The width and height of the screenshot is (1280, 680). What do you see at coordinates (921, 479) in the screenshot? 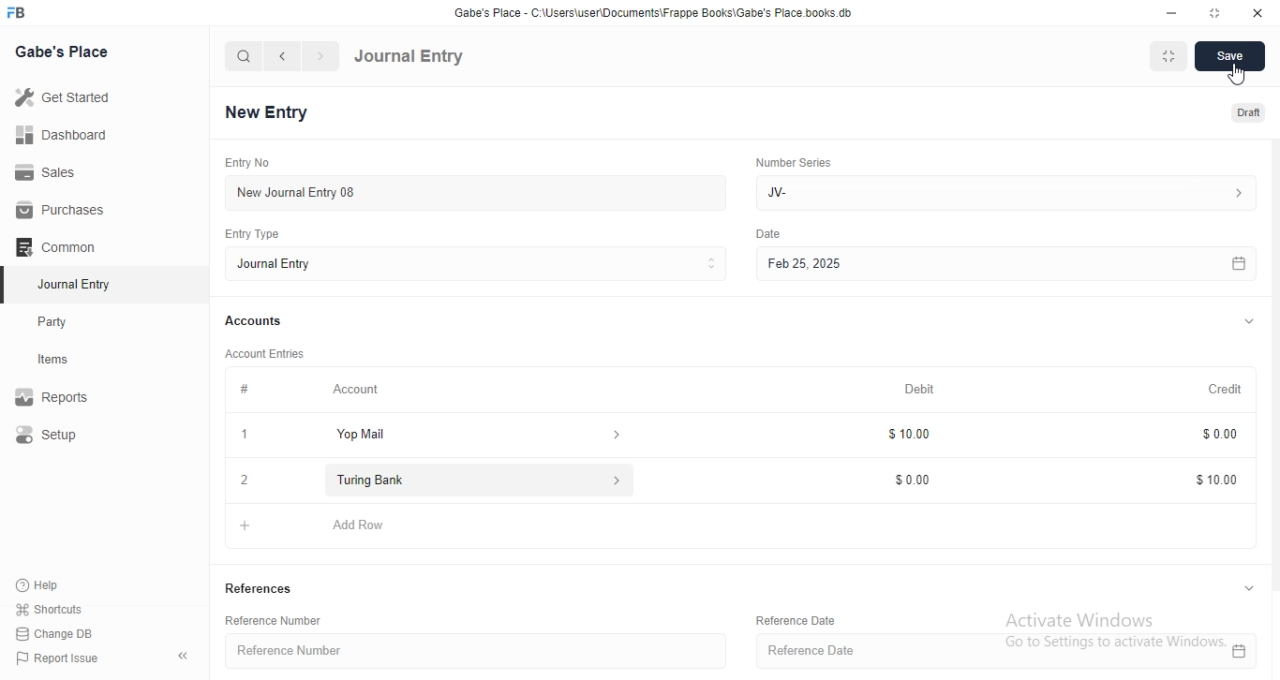
I see `$0.00` at bounding box center [921, 479].